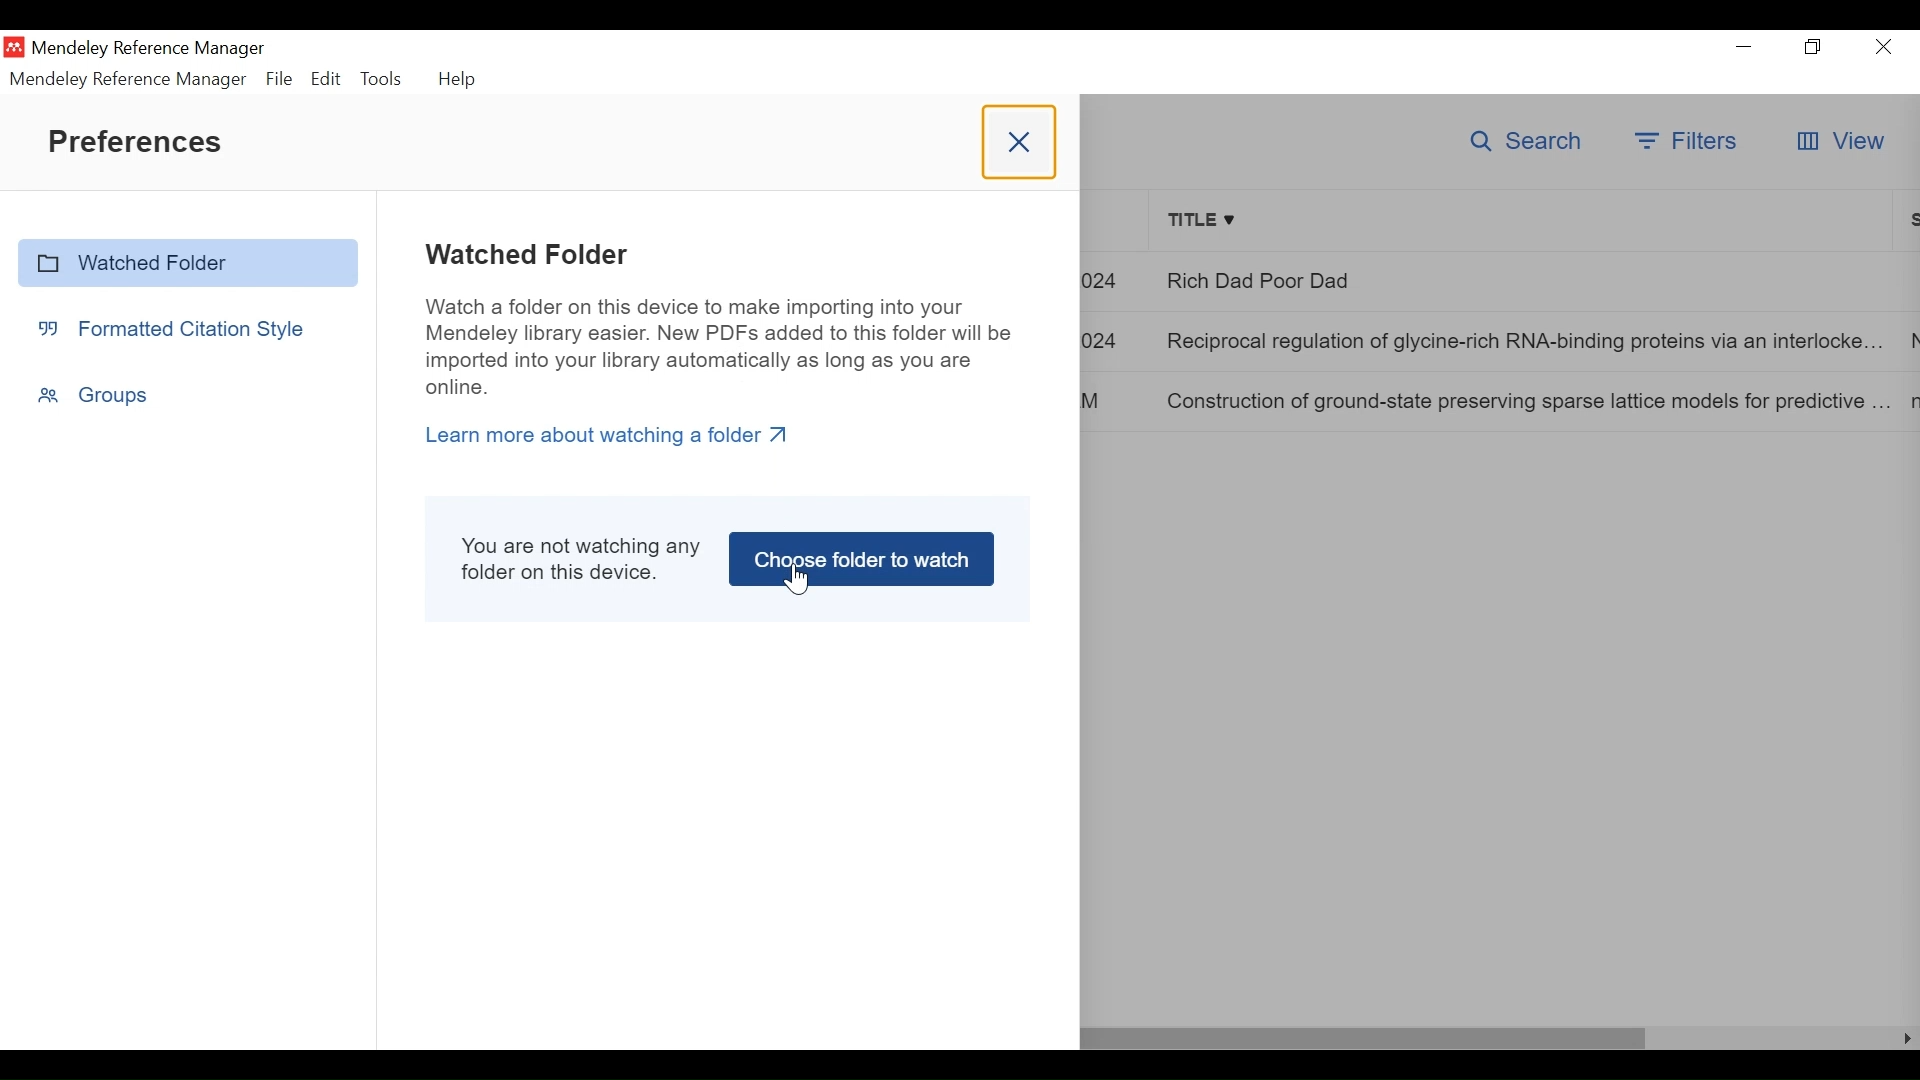 This screenshot has width=1920, height=1080. What do you see at coordinates (1522, 142) in the screenshot?
I see `Search` at bounding box center [1522, 142].